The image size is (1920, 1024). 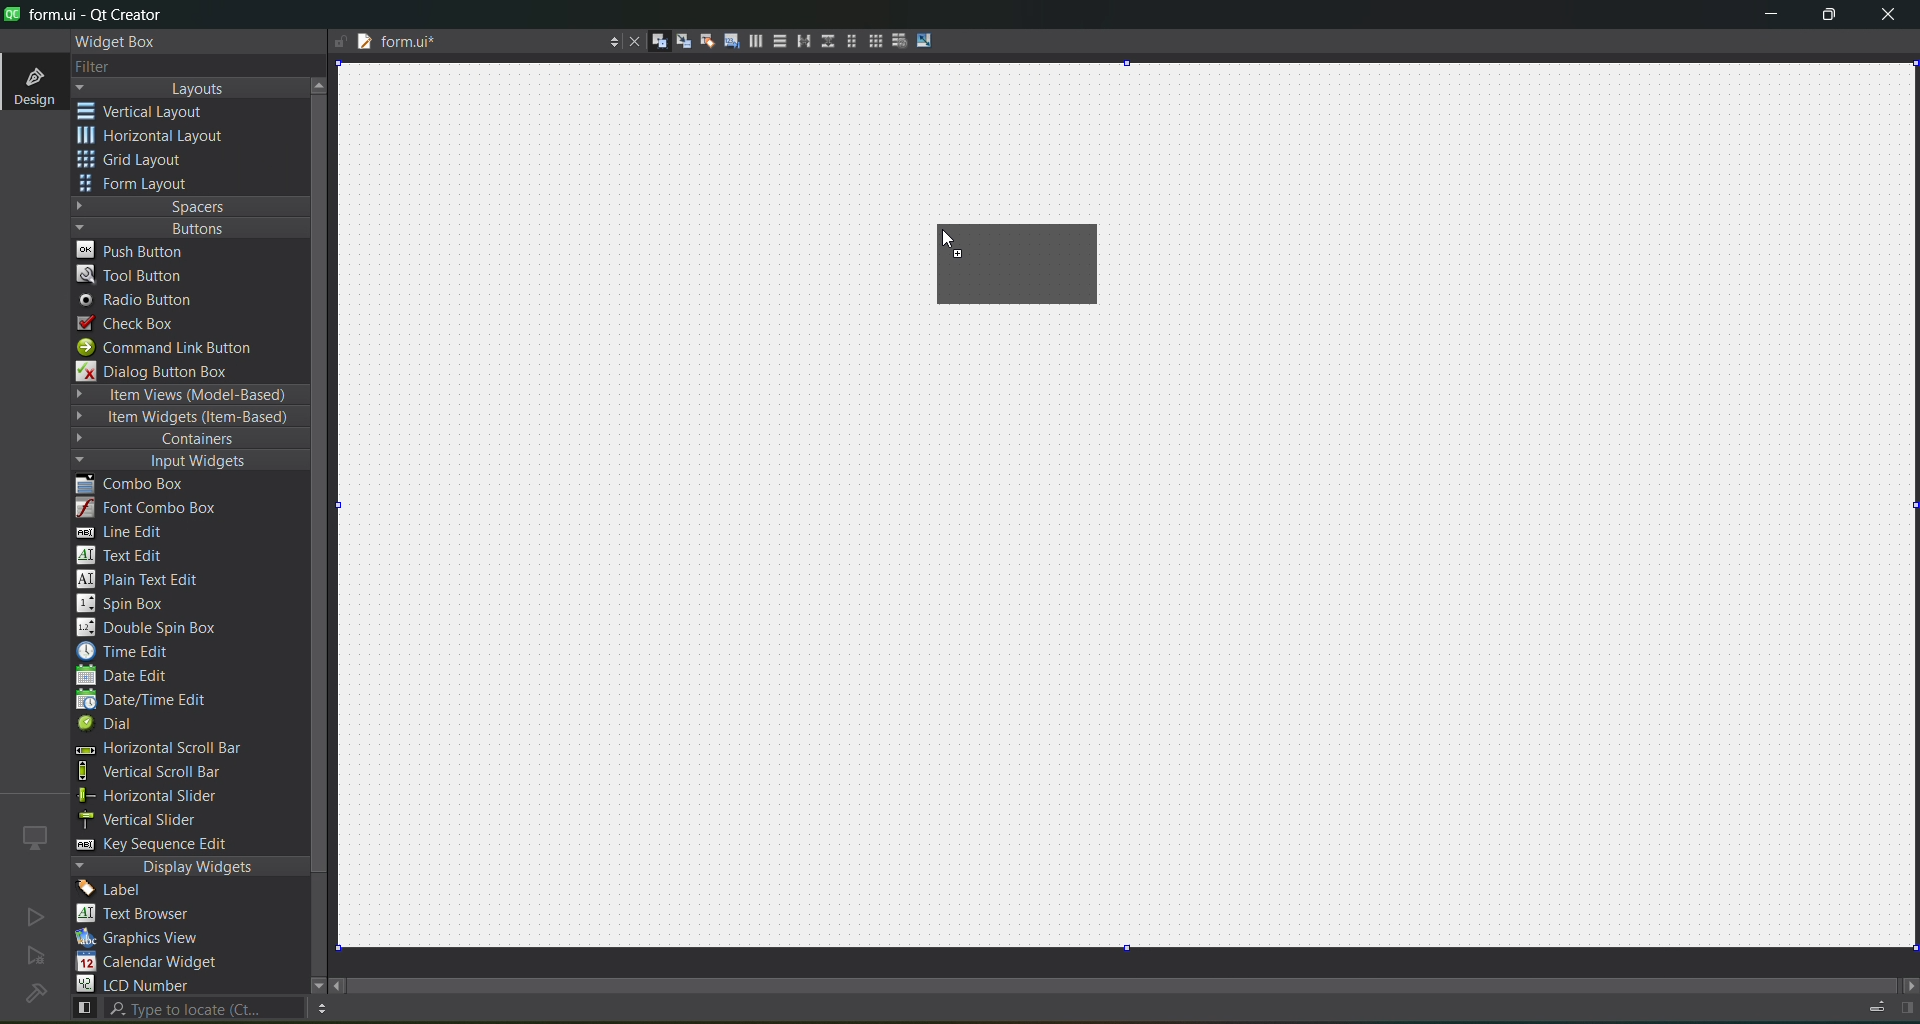 What do you see at coordinates (172, 772) in the screenshot?
I see `vertical scroll bar` at bounding box center [172, 772].